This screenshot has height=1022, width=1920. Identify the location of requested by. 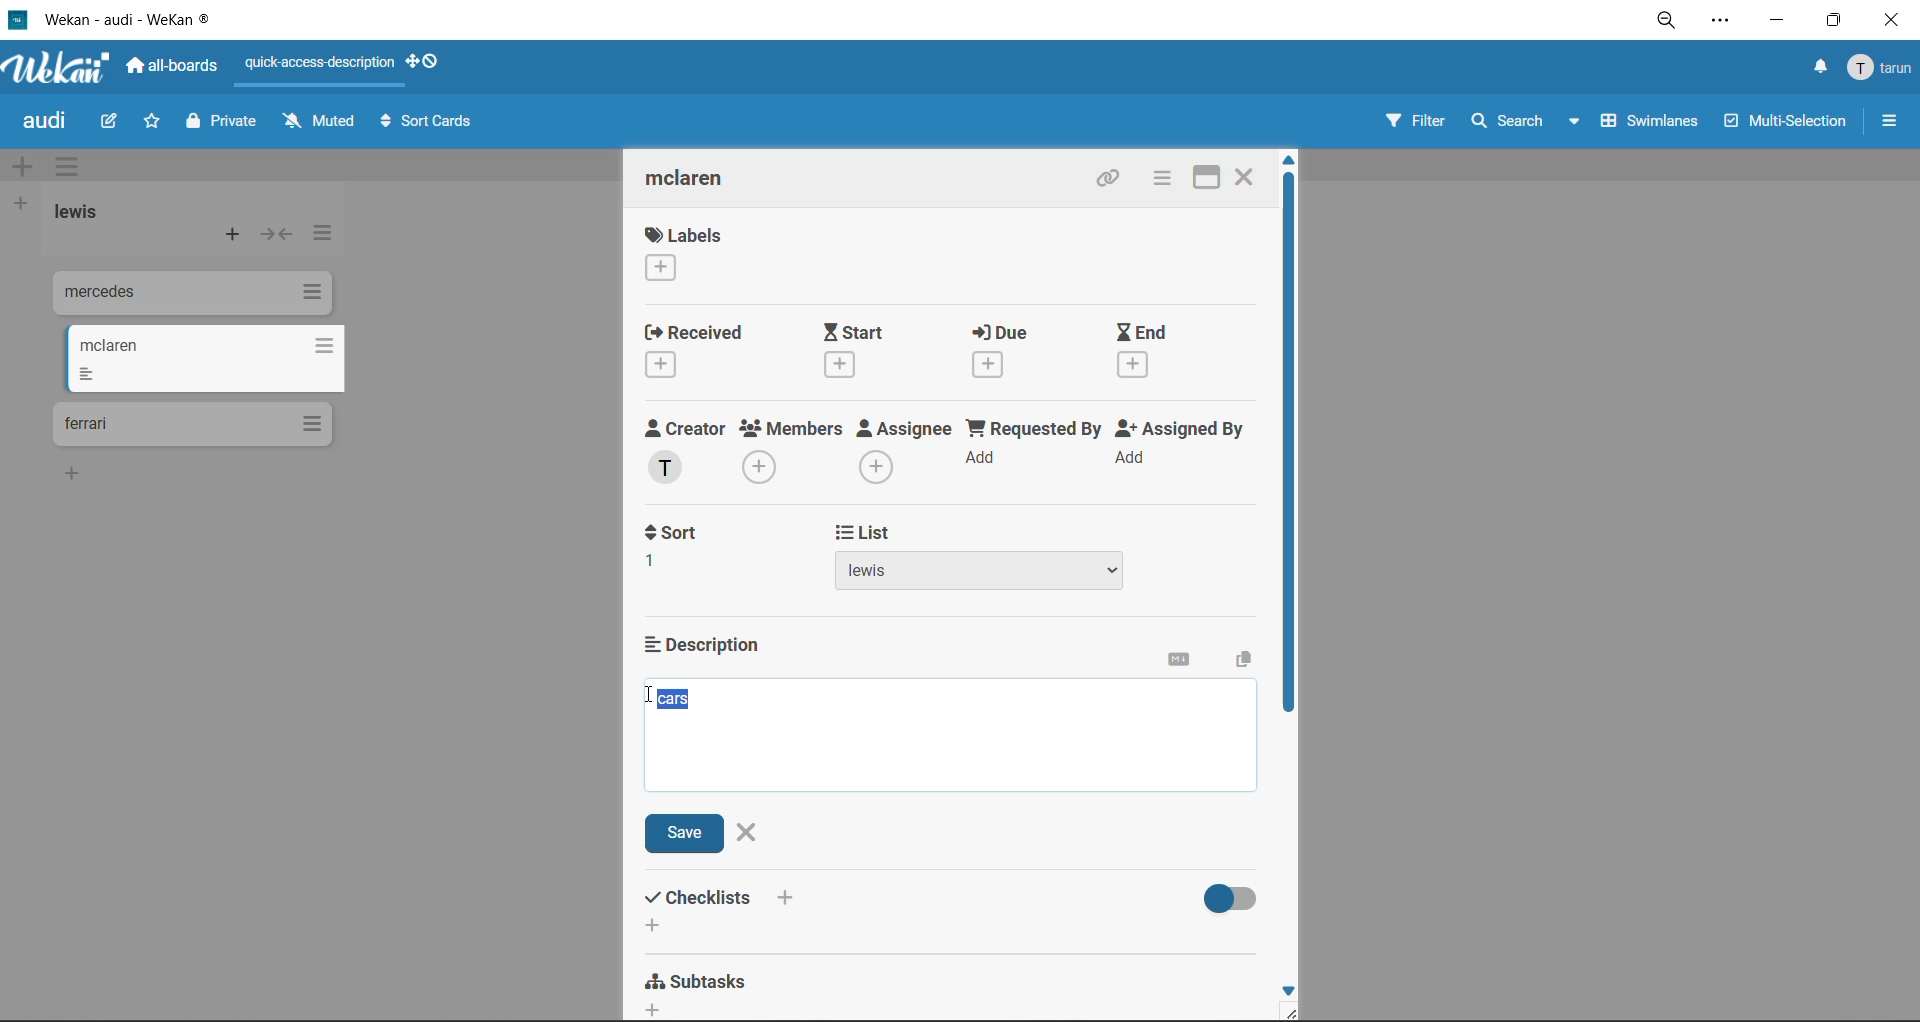
(1033, 450).